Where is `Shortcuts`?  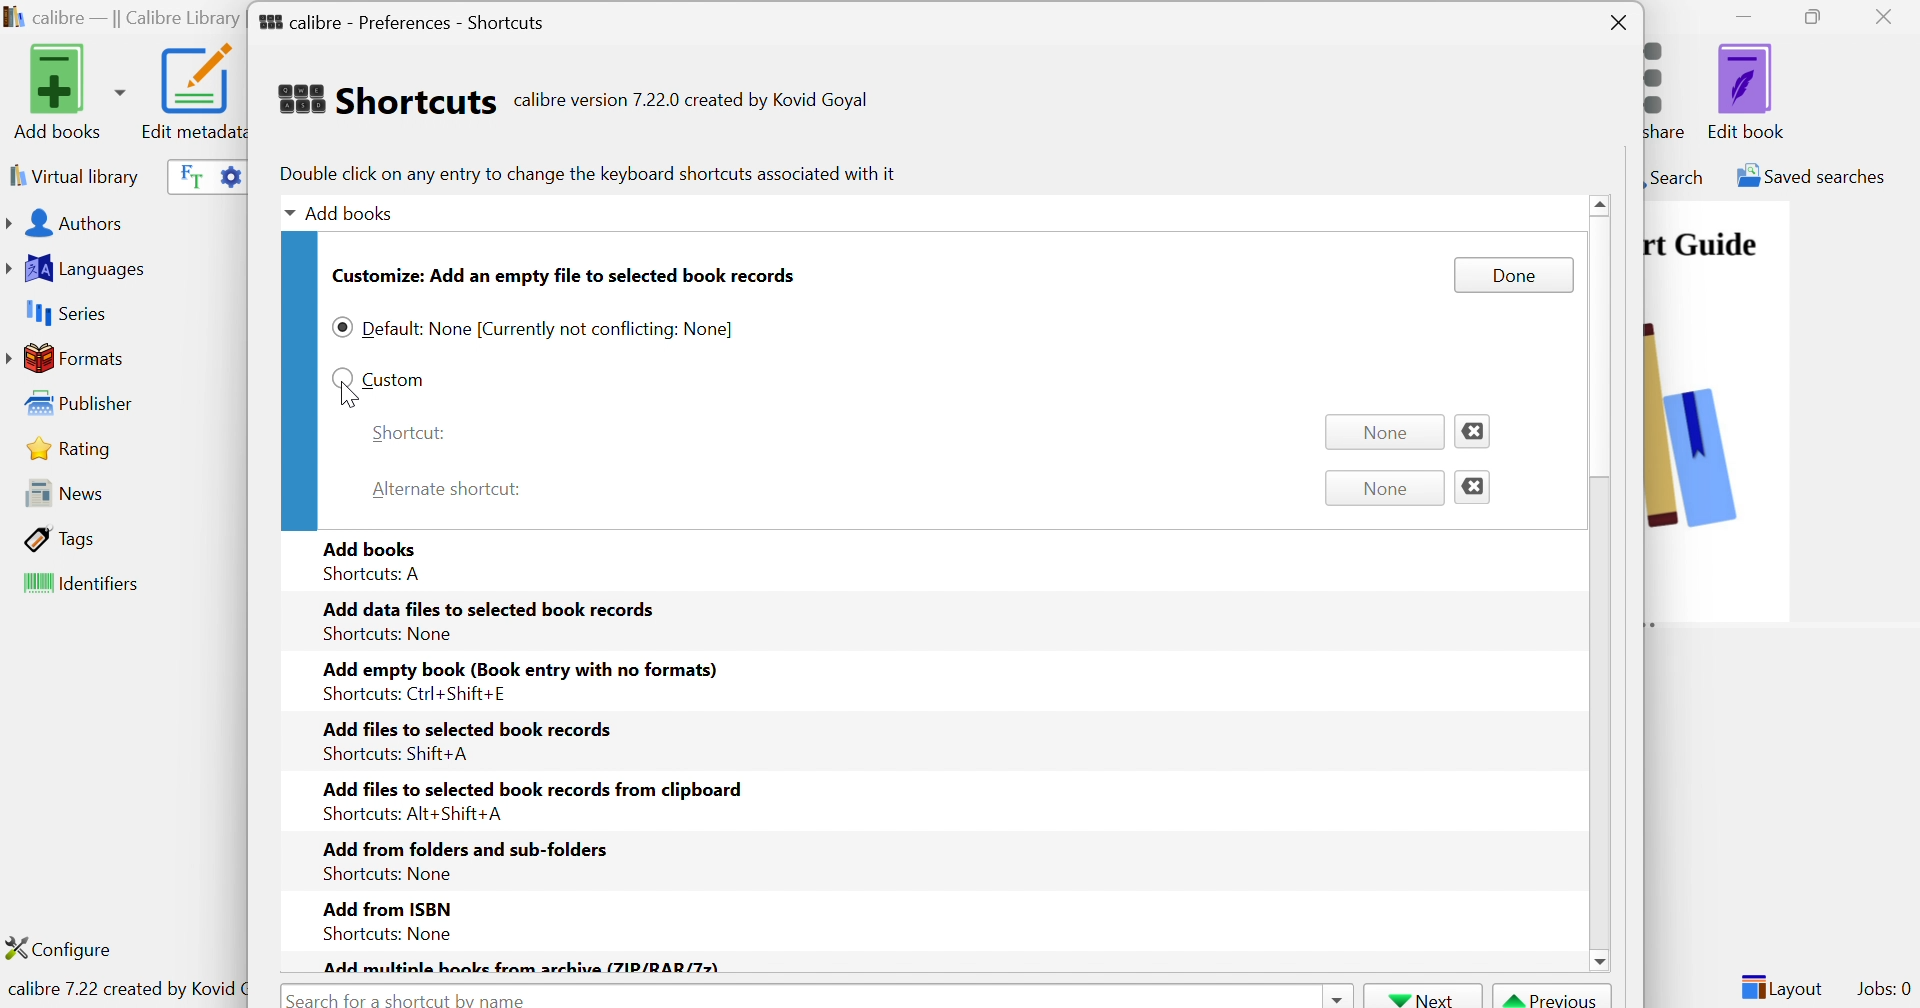 Shortcuts is located at coordinates (385, 99).